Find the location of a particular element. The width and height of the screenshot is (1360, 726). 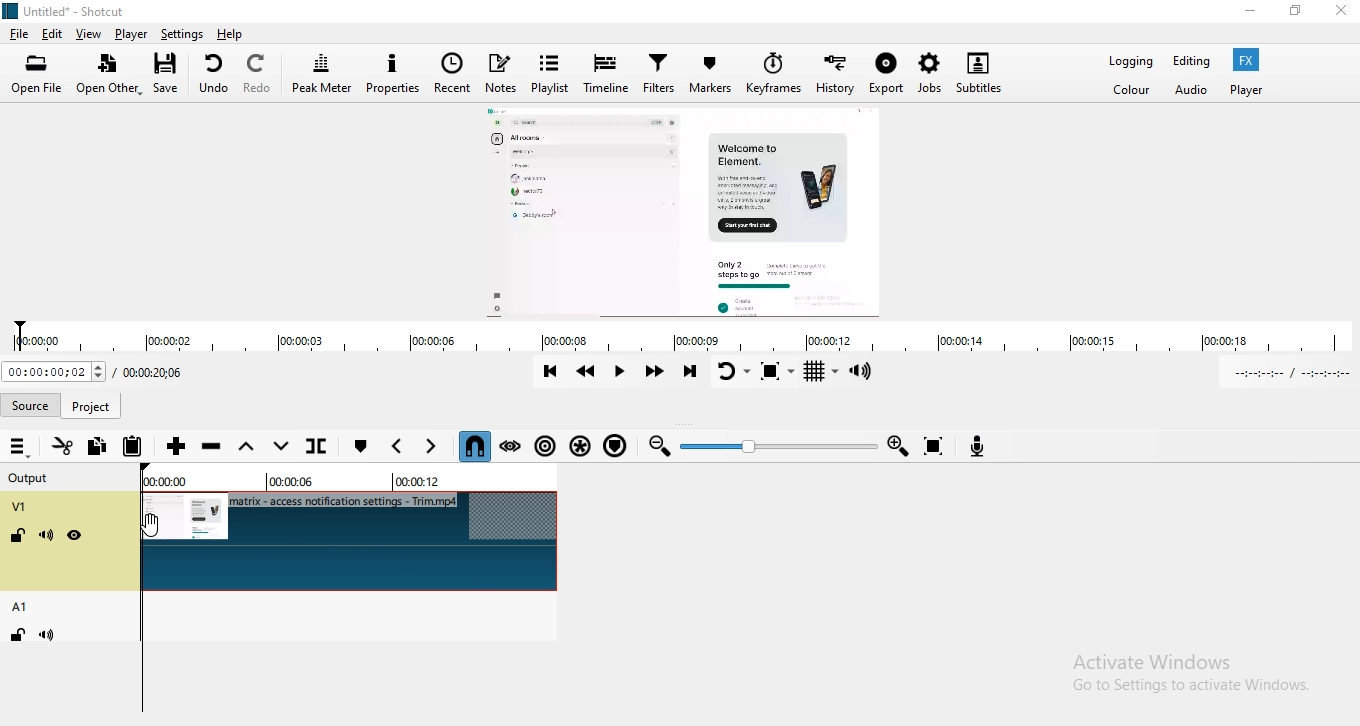

Color is located at coordinates (1135, 91).